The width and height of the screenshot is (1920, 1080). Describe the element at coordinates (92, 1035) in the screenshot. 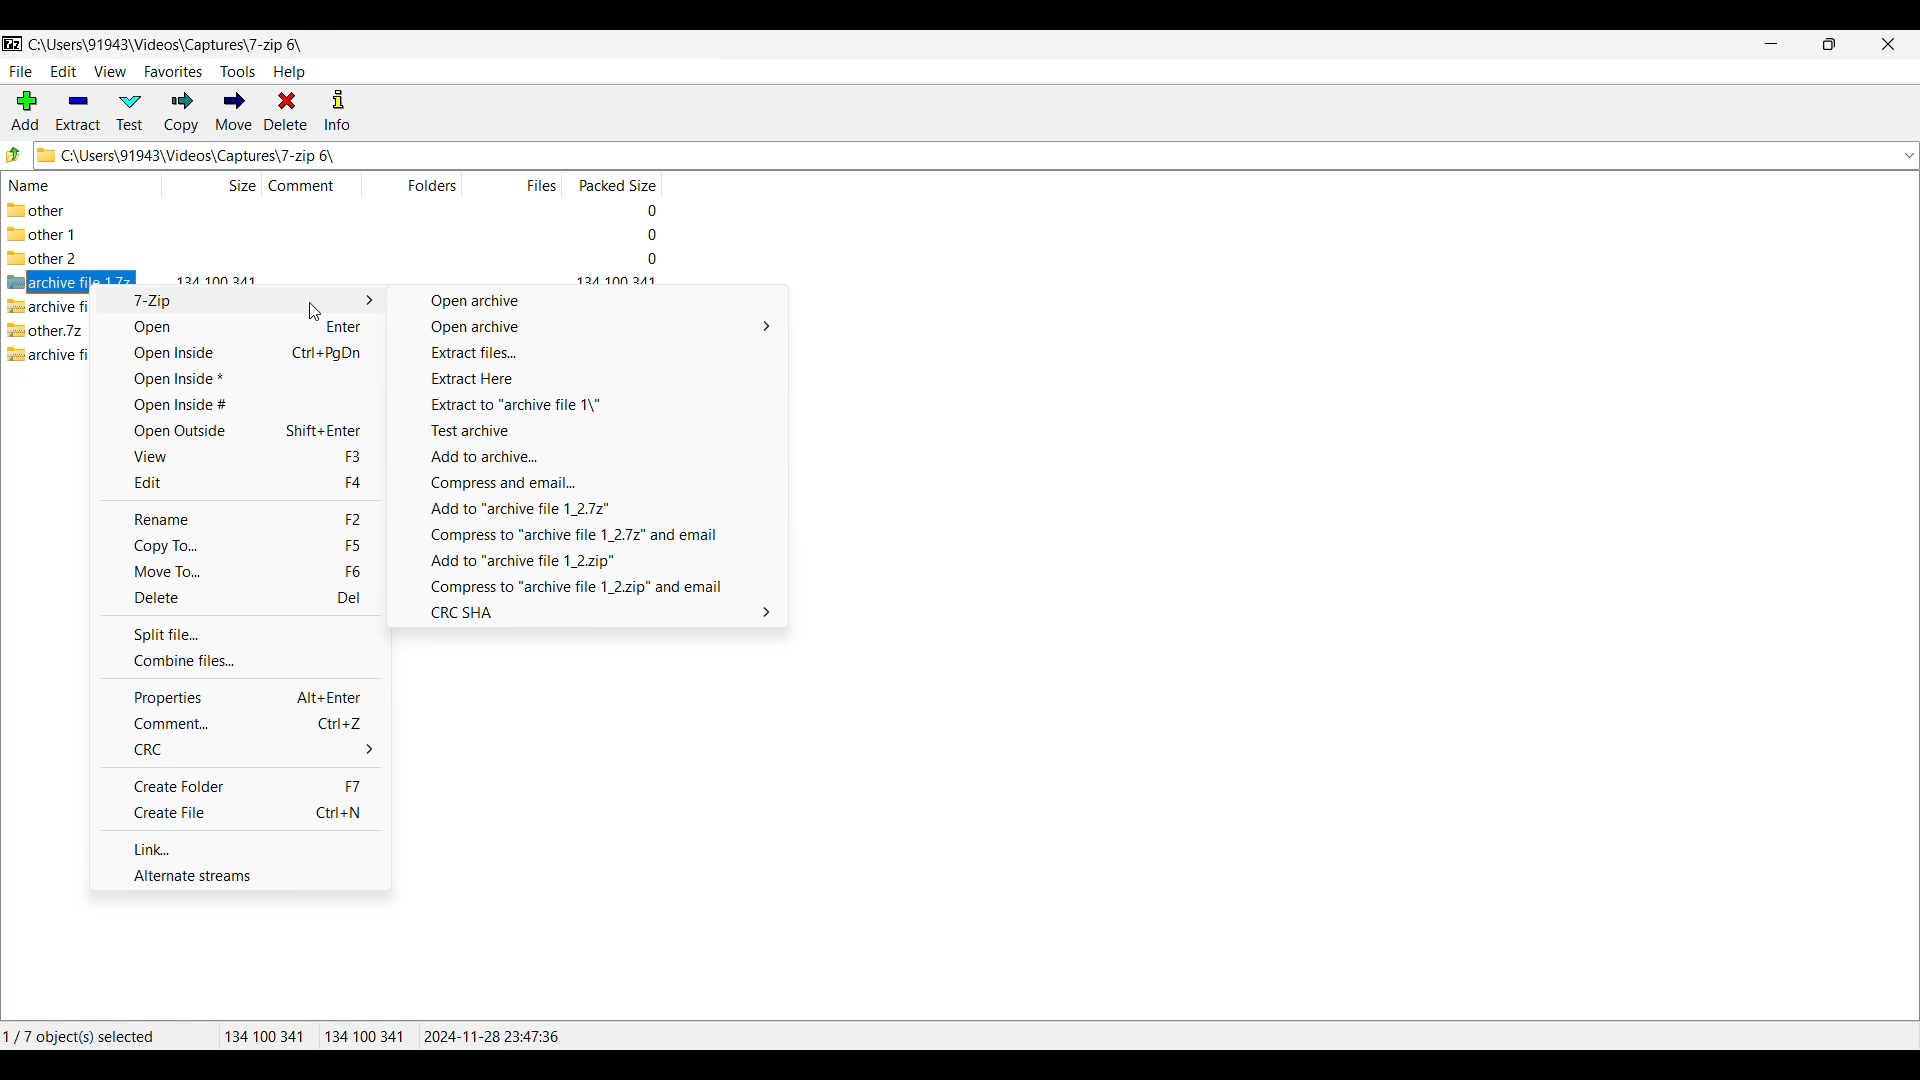

I see `1/7 object(s) selected` at that location.